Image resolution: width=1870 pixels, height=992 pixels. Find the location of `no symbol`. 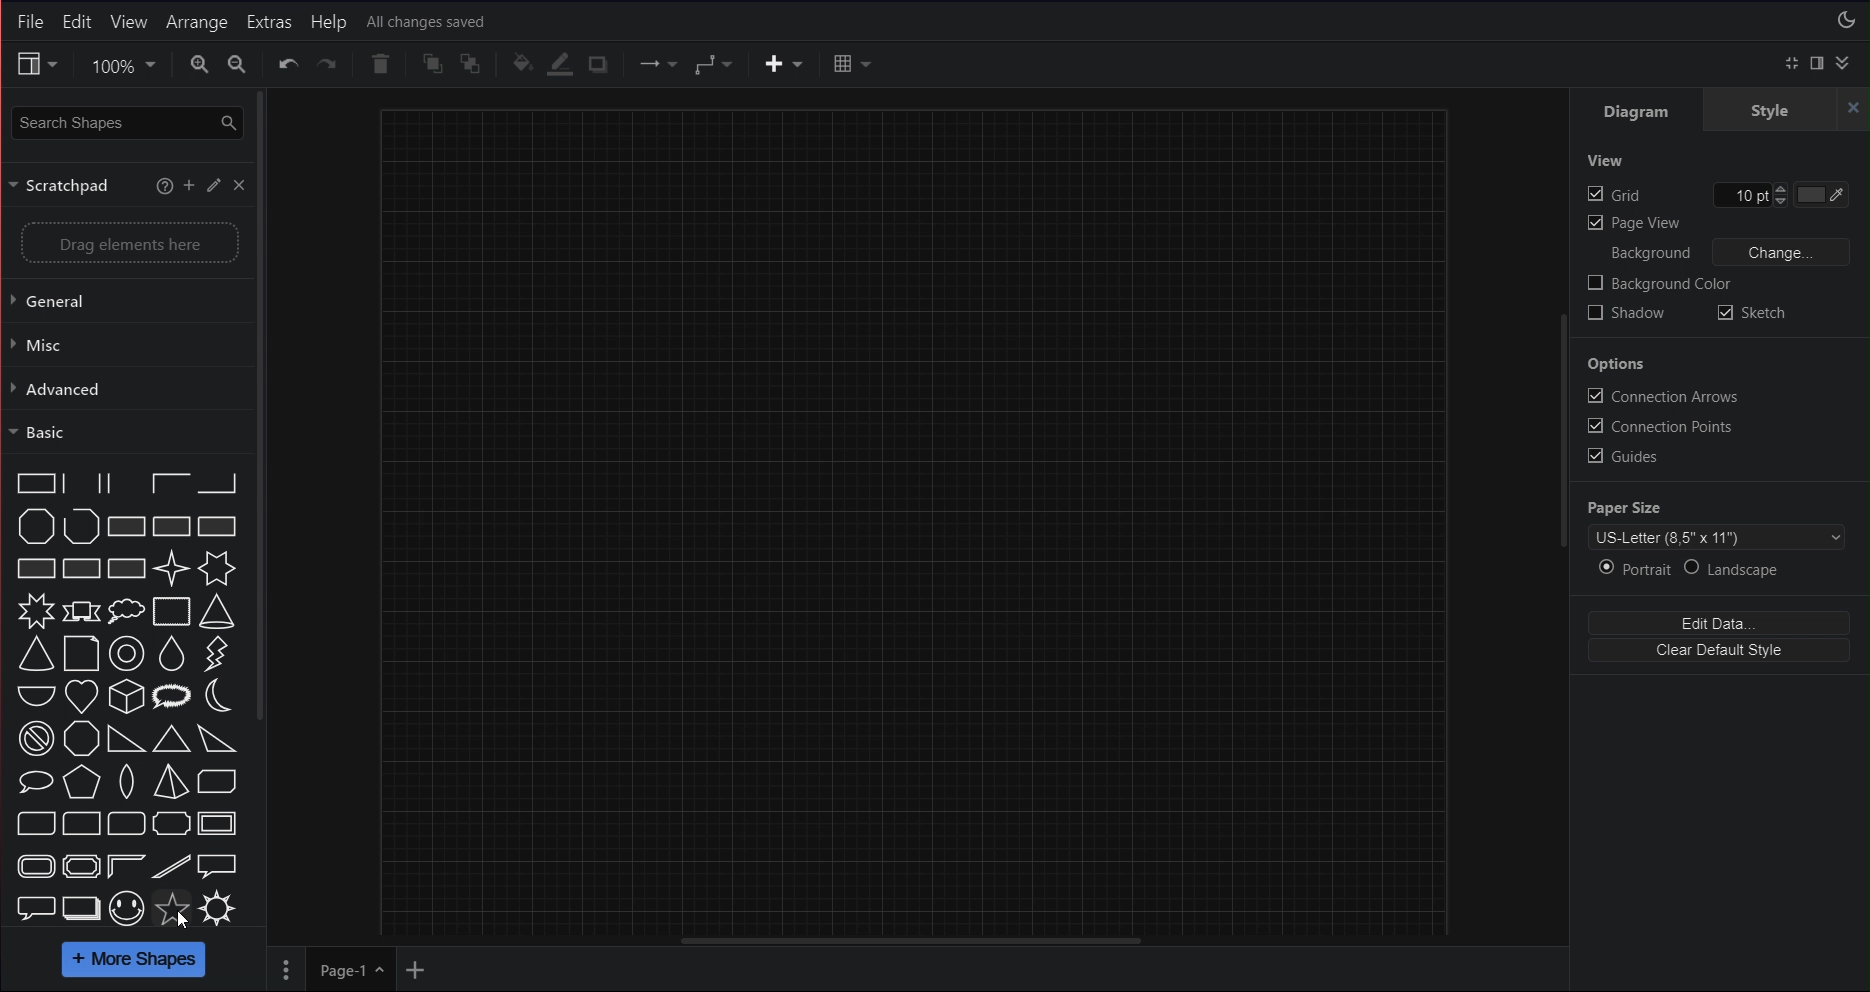

no symbol is located at coordinates (35, 738).